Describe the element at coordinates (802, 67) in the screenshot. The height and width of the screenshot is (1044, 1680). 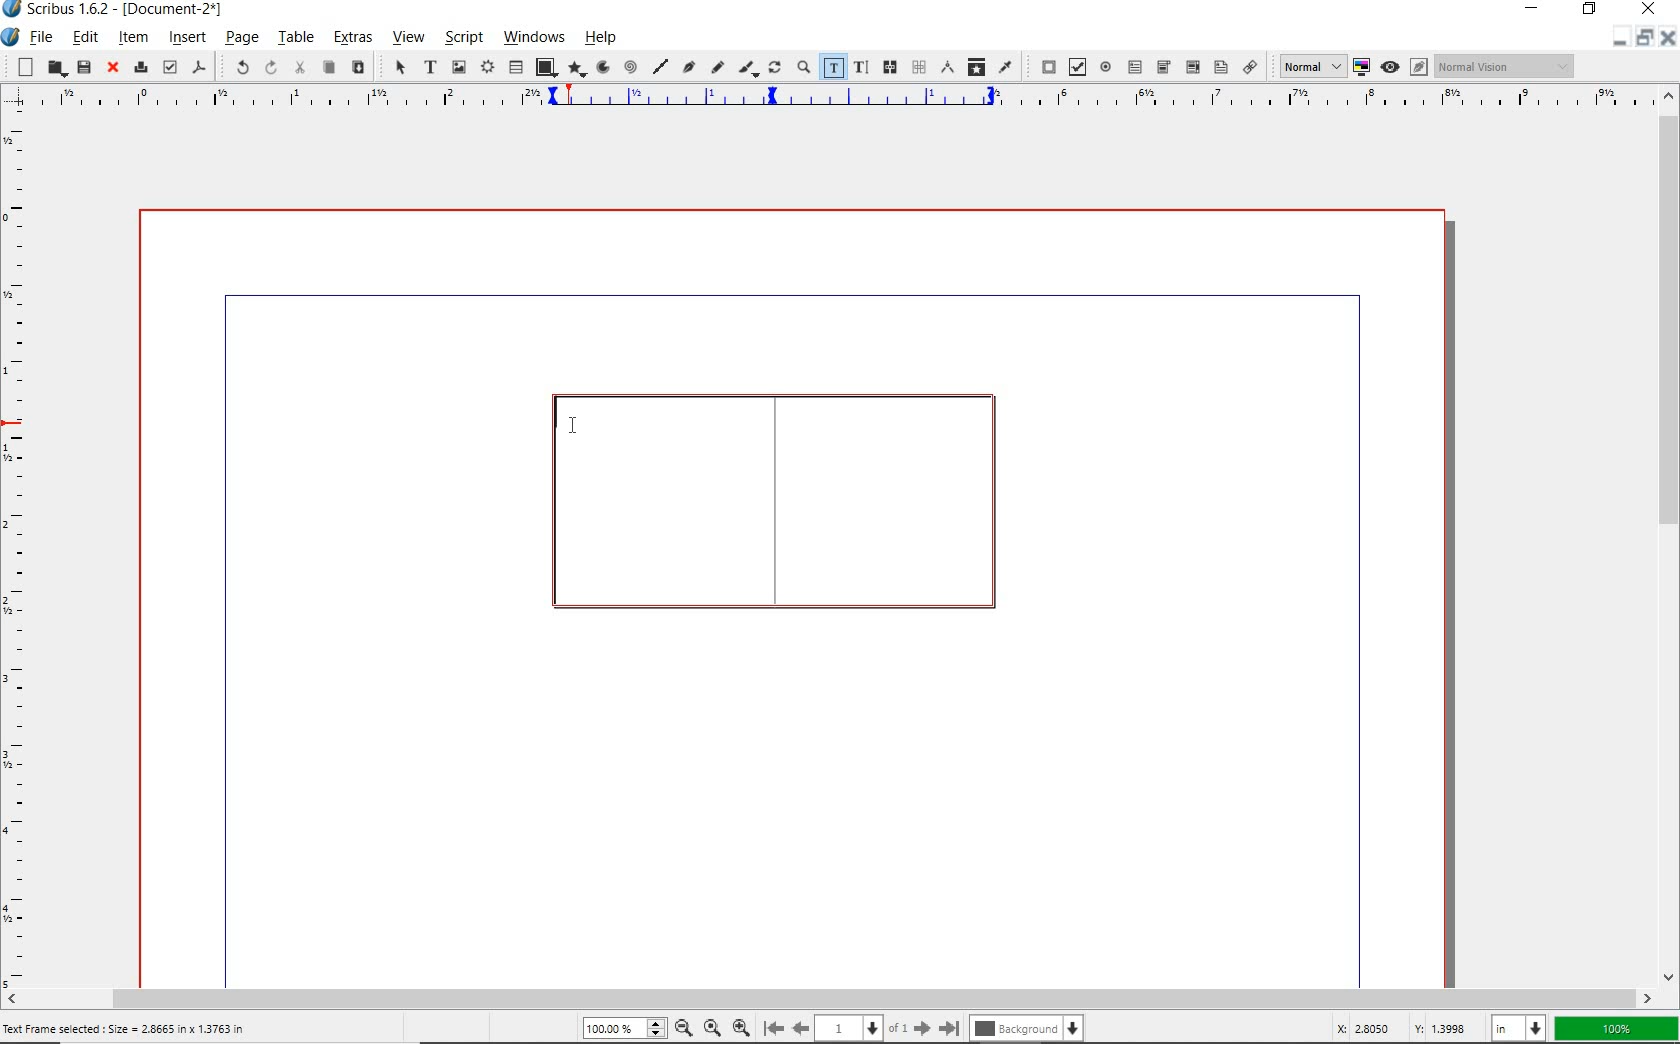
I see `zoom in or zoom out` at that location.